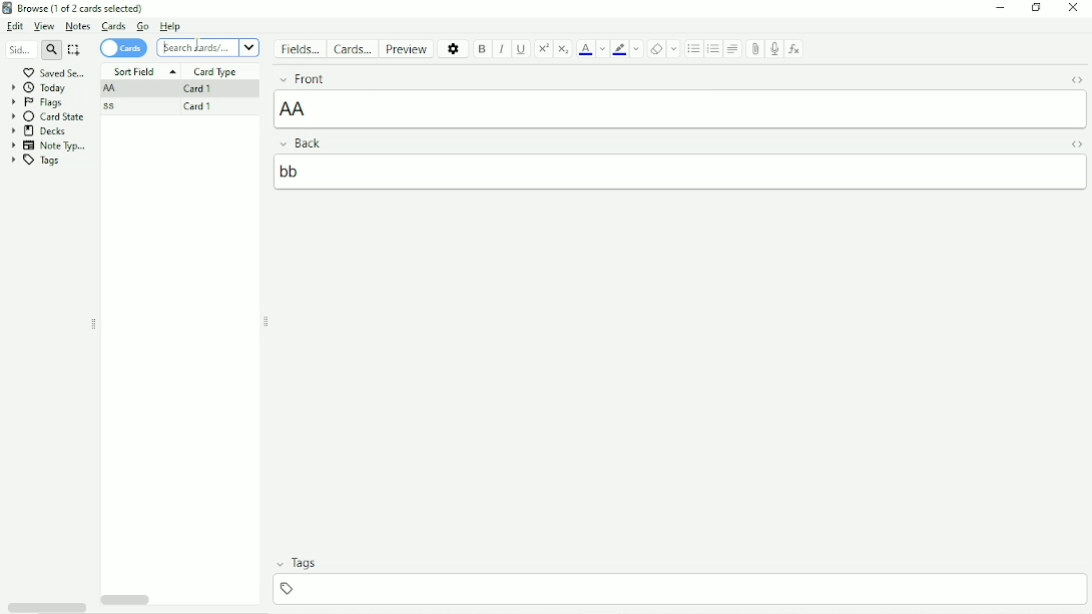 The width and height of the screenshot is (1092, 614). I want to click on Italic, so click(501, 49).